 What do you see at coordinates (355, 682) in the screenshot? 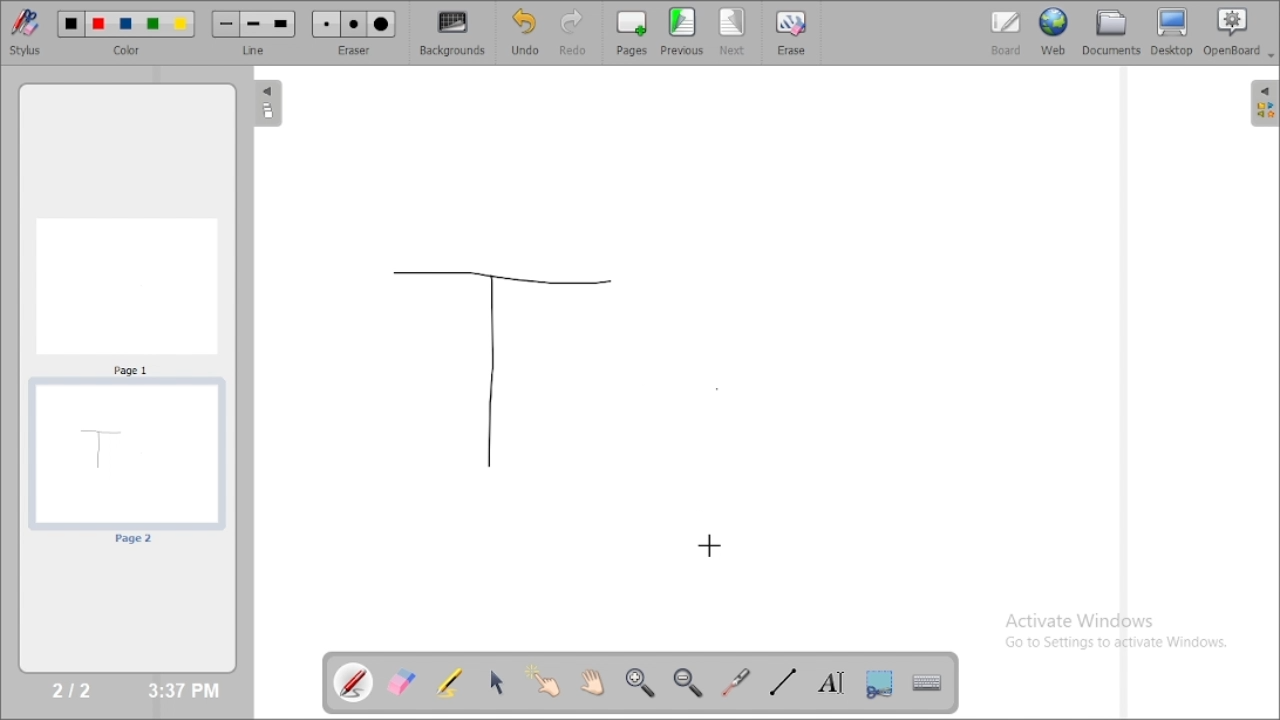
I see `annotate document` at bounding box center [355, 682].